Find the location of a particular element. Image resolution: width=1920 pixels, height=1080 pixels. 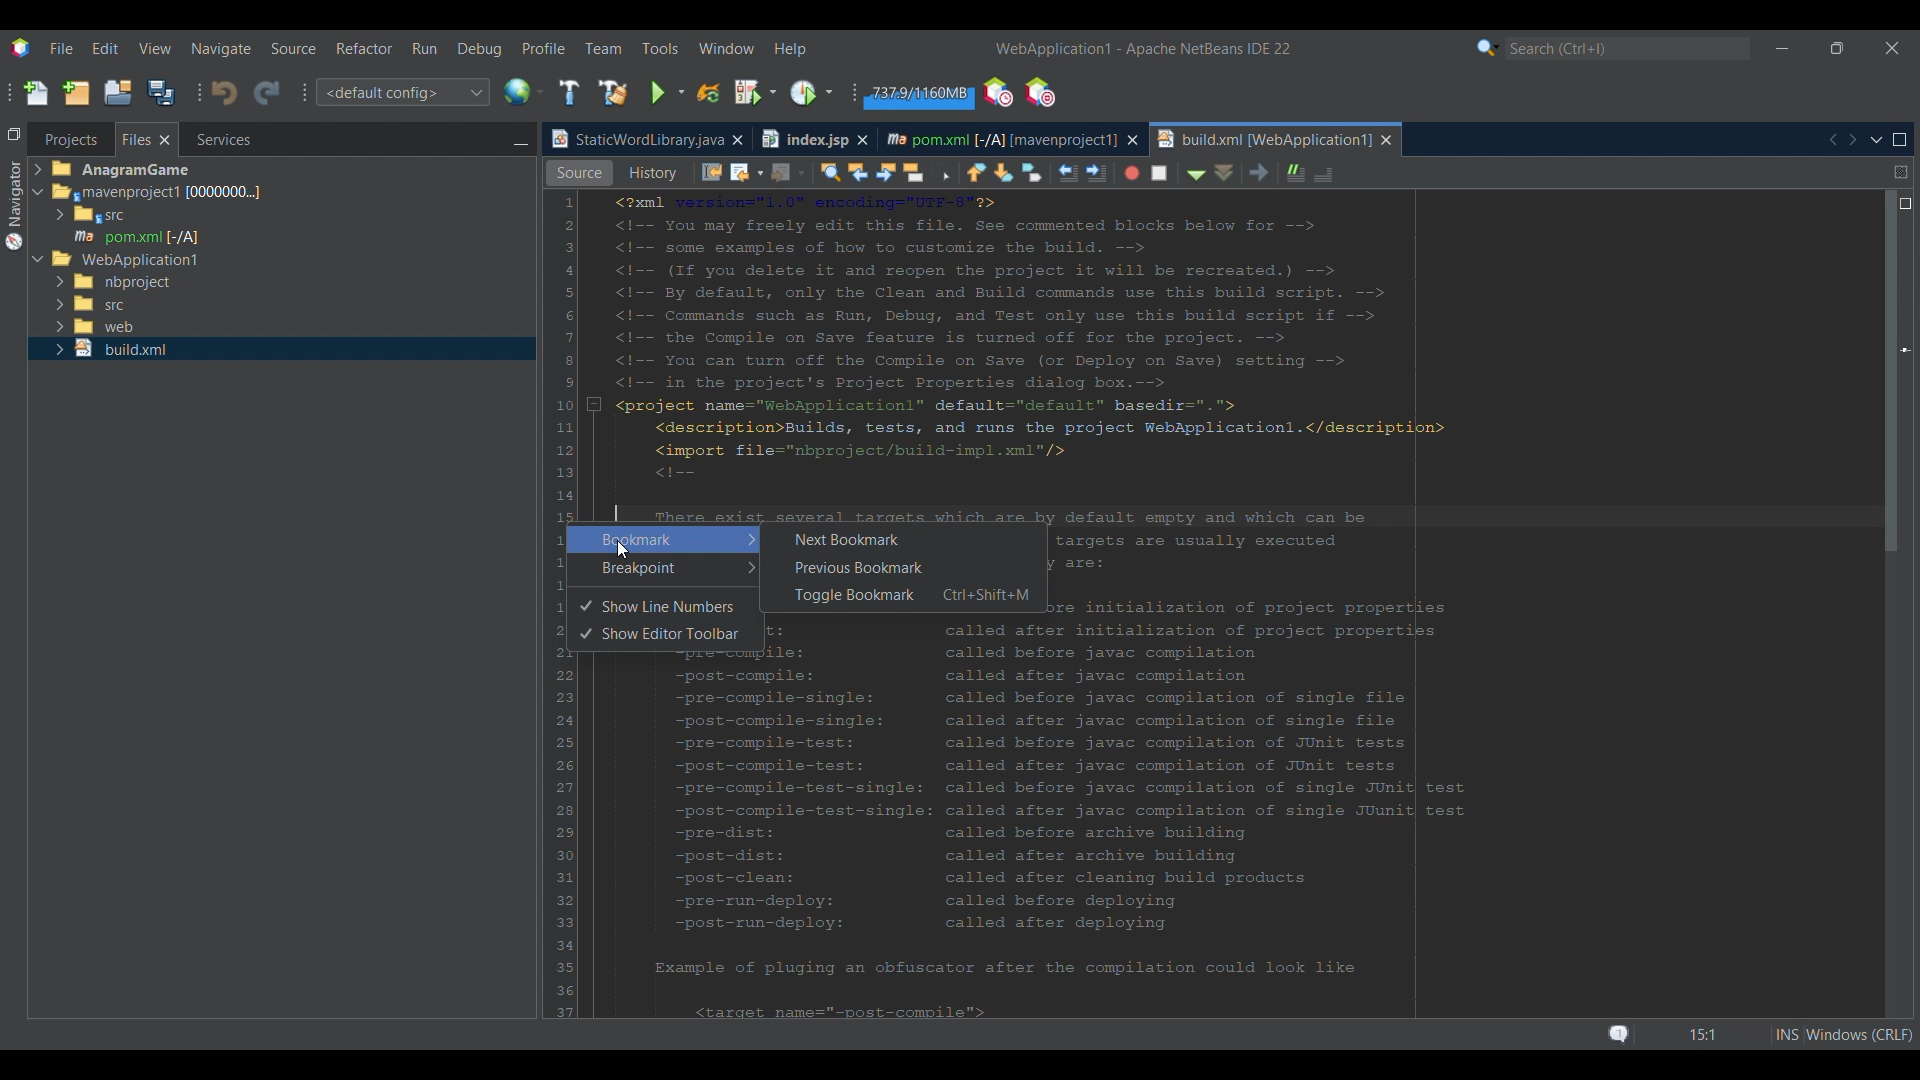

Reload is located at coordinates (709, 93).